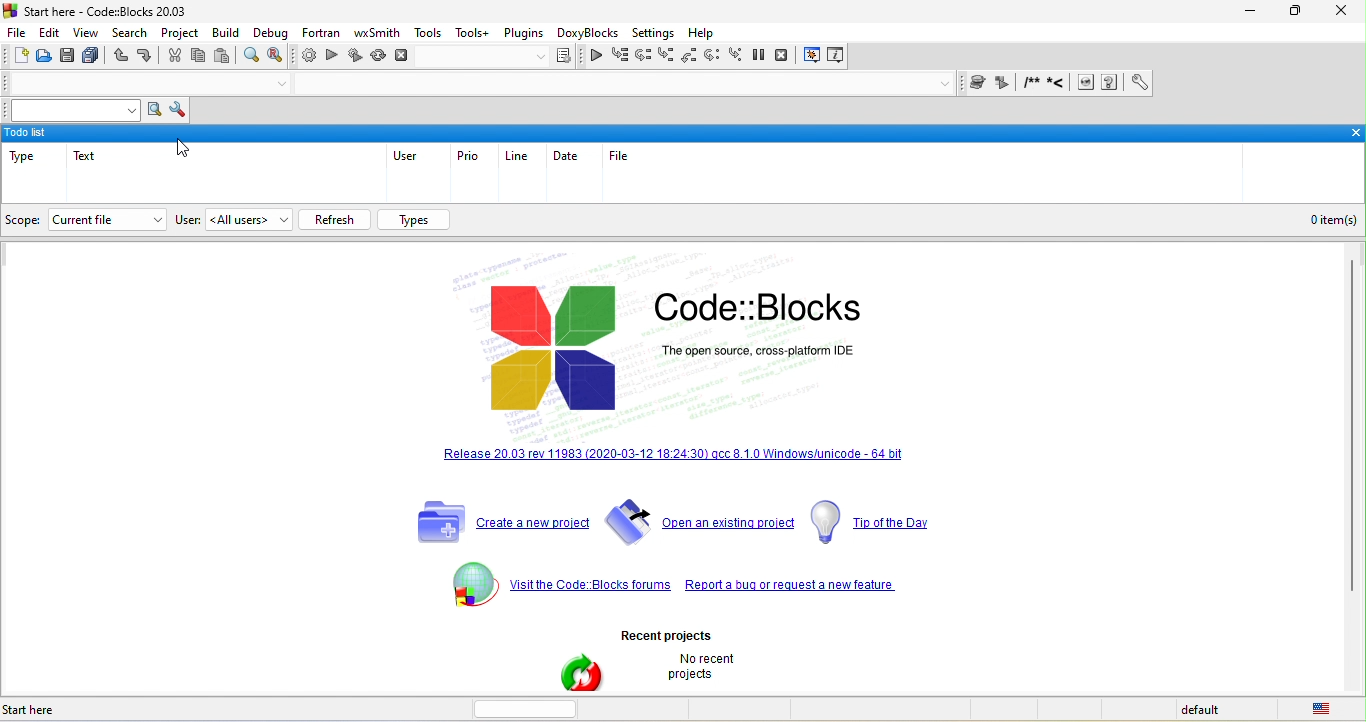 The height and width of the screenshot is (722, 1366). Describe the element at coordinates (824, 359) in the screenshot. I see `the open source, cross-platform IDe ` at that location.